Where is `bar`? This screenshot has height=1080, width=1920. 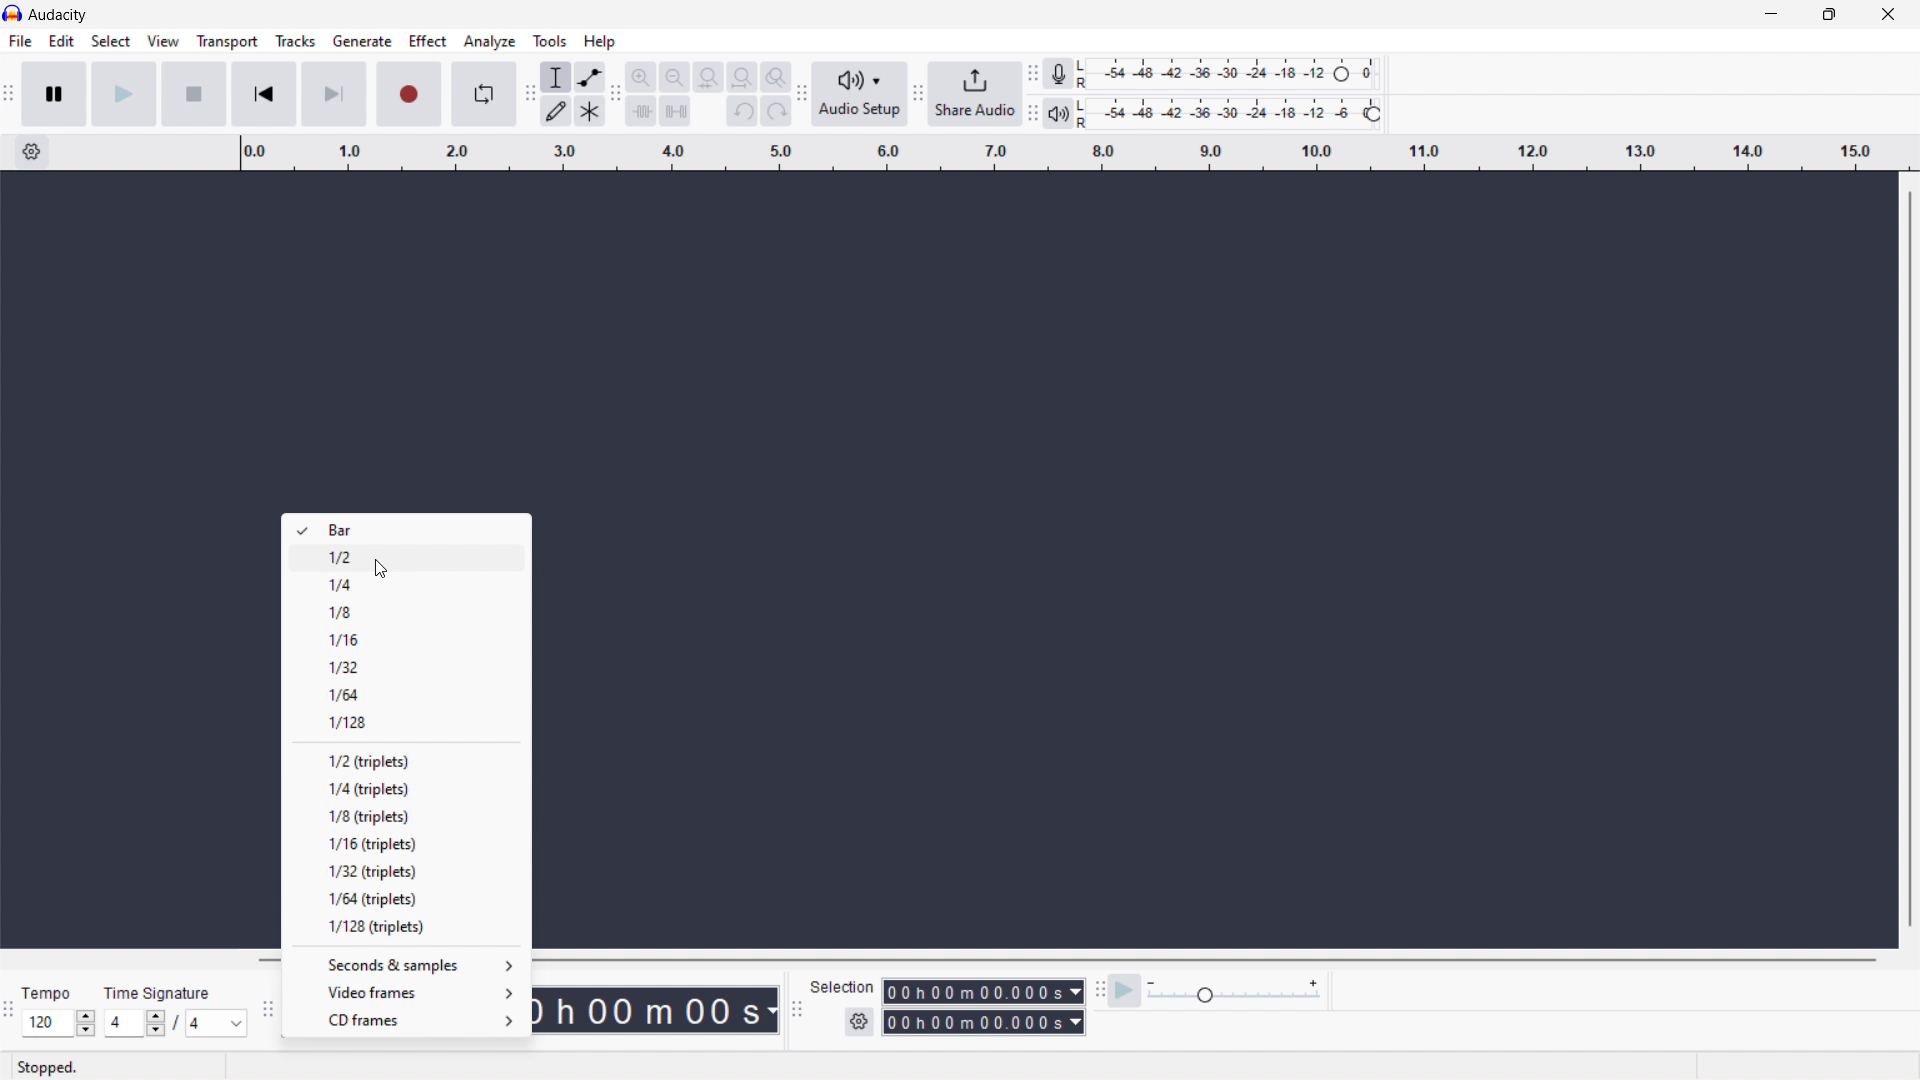 bar is located at coordinates (406, 529).